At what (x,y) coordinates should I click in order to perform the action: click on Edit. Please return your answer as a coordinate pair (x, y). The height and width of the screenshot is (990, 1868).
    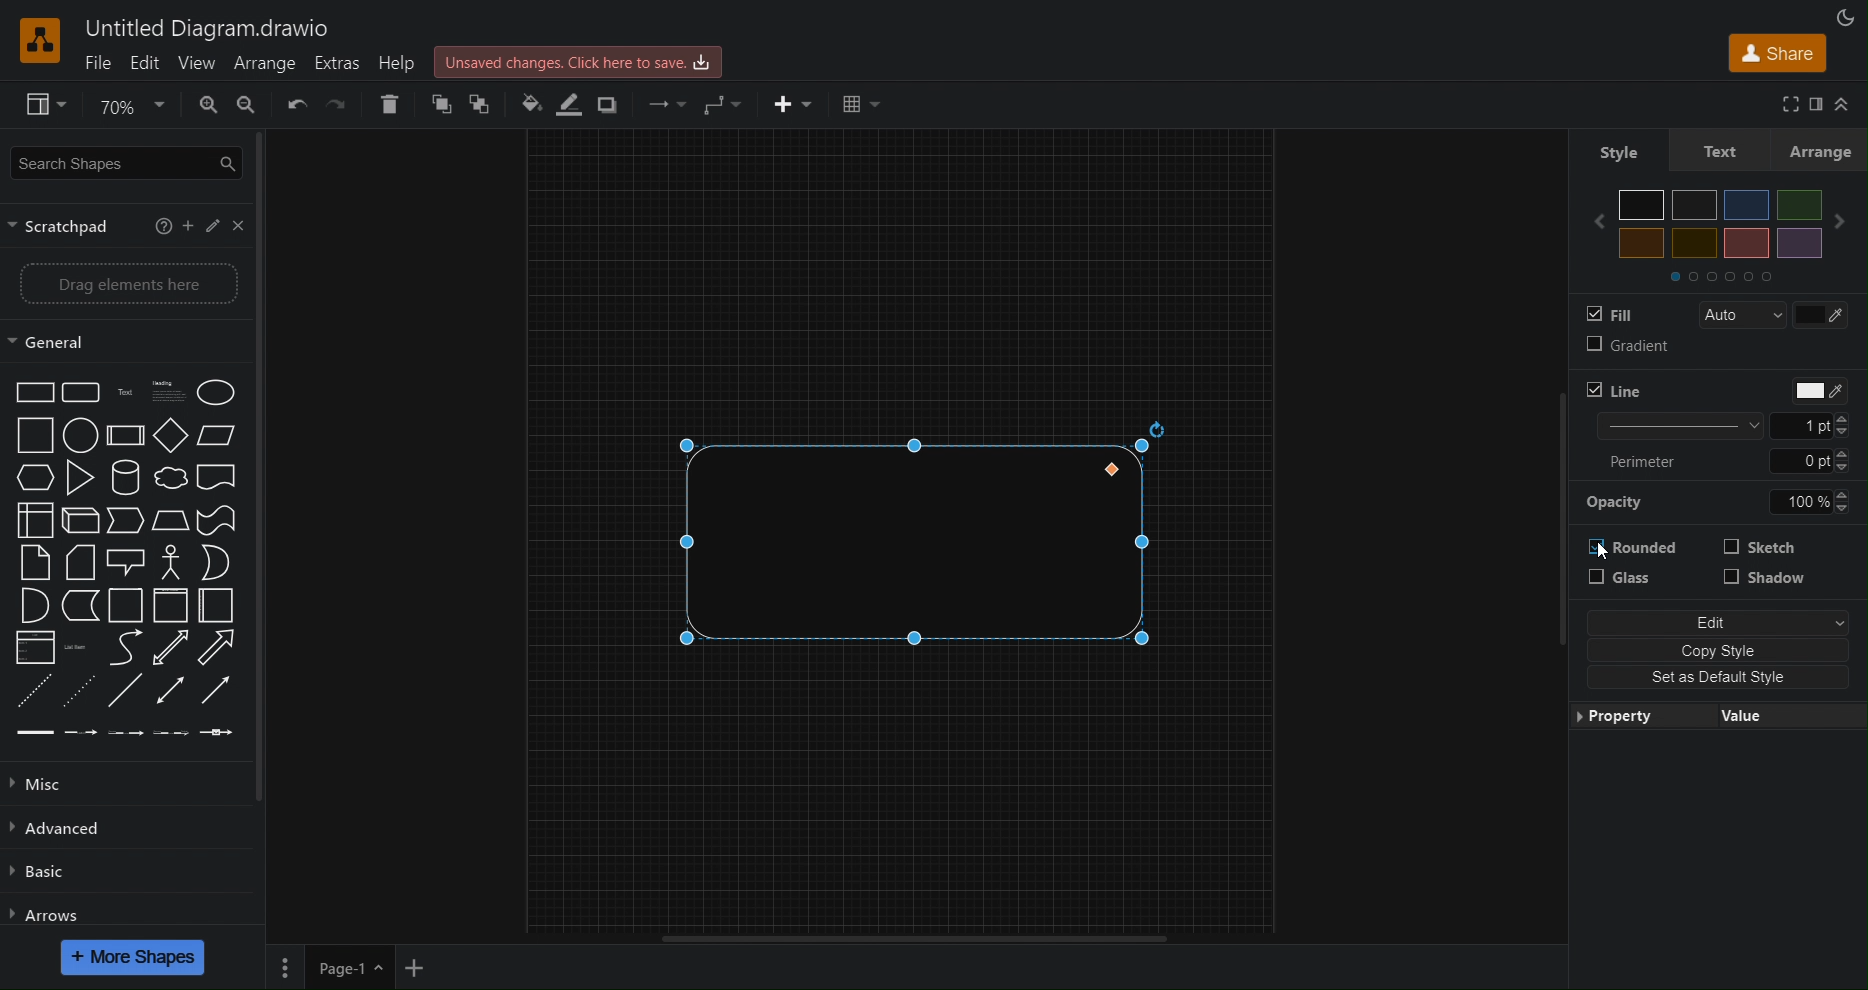
    Looking at the image, I should click on (1724, 622).